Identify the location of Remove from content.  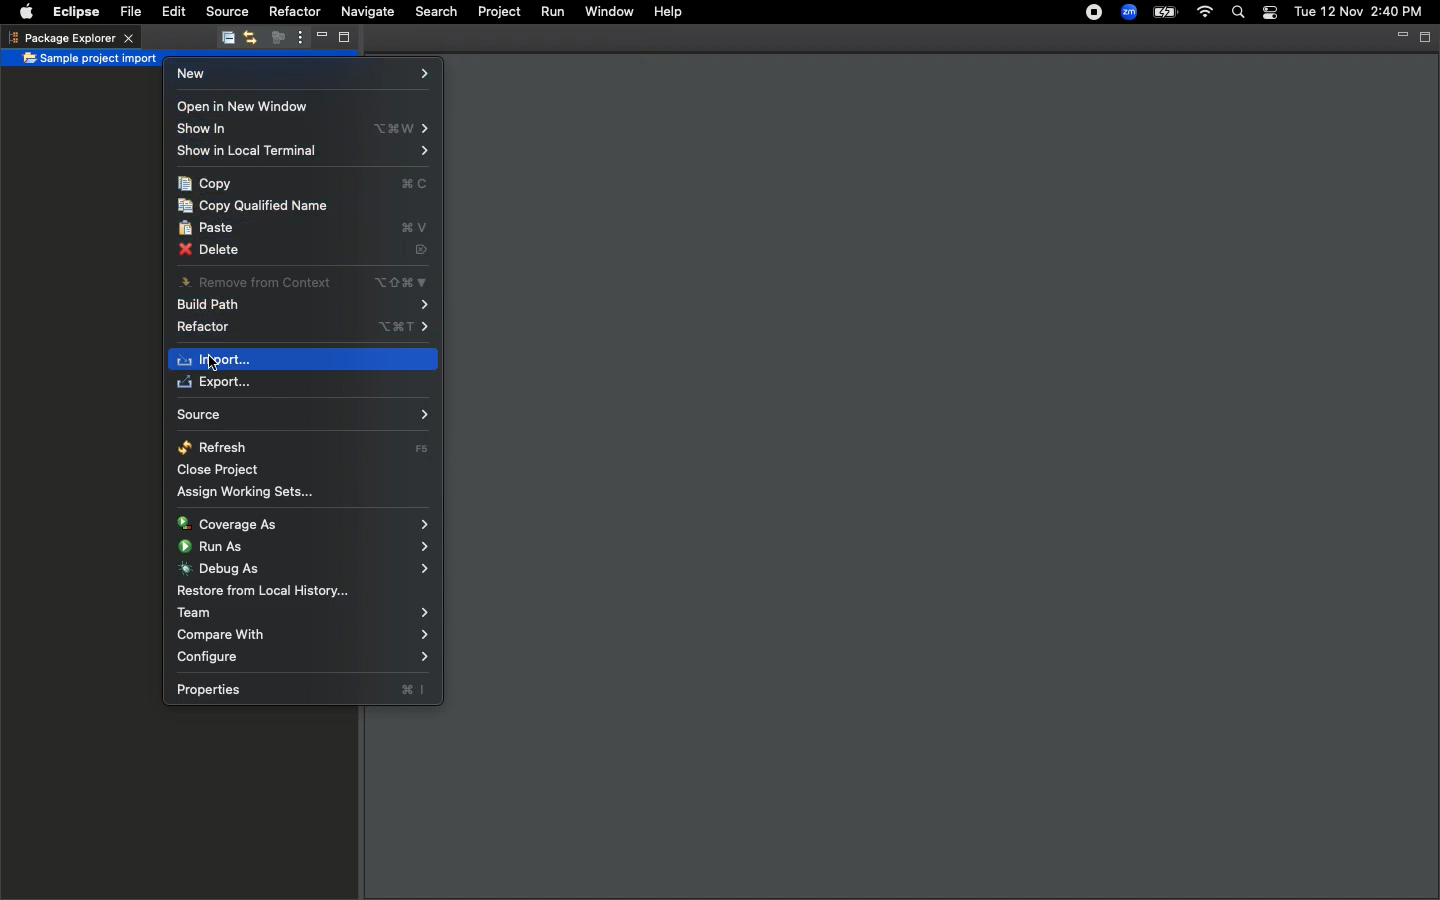
(304, 284).